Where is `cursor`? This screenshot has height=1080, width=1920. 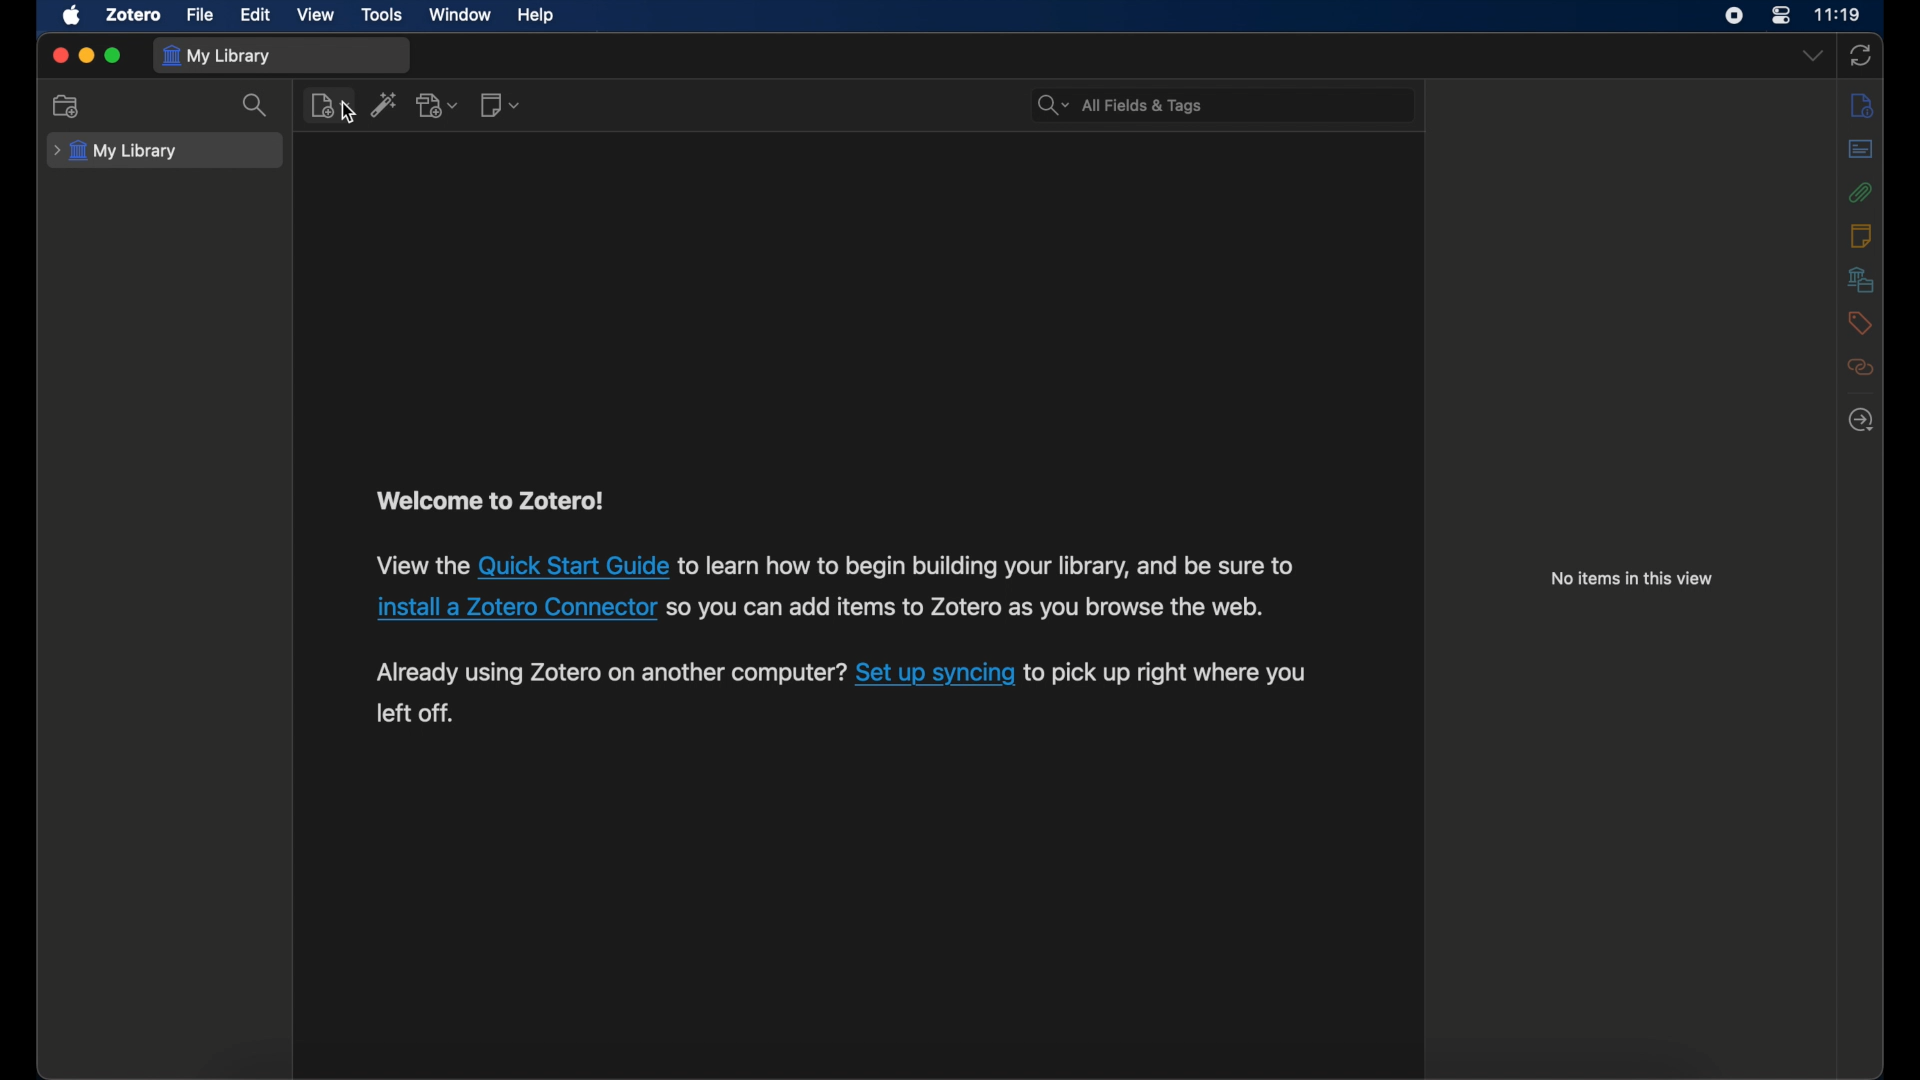 cursor is located at coordinates (350, 113).